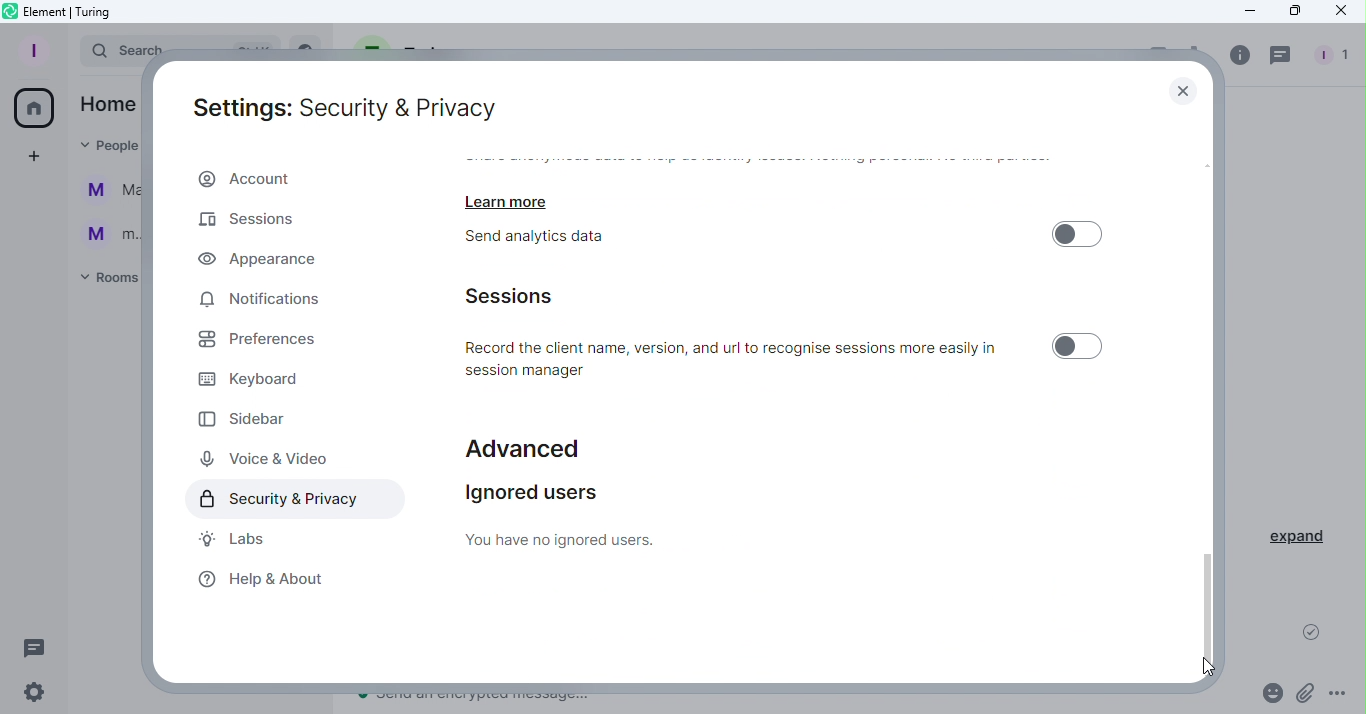 Image resolution: width=1366 pixels, height=714 pixels. Describe the element at coordinates (258, 382) in the screenshot. I see `Keyboard` at that location.